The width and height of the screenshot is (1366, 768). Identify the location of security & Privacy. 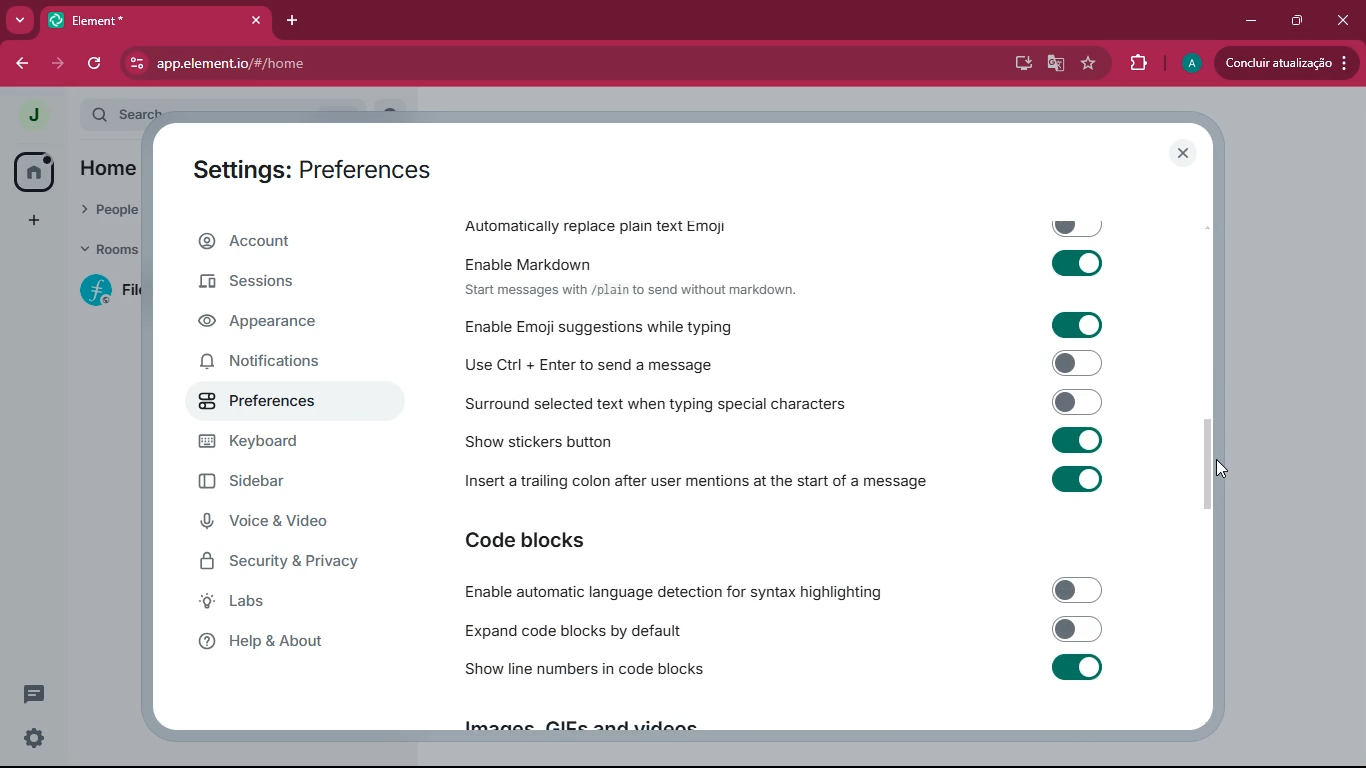
(310, 563).